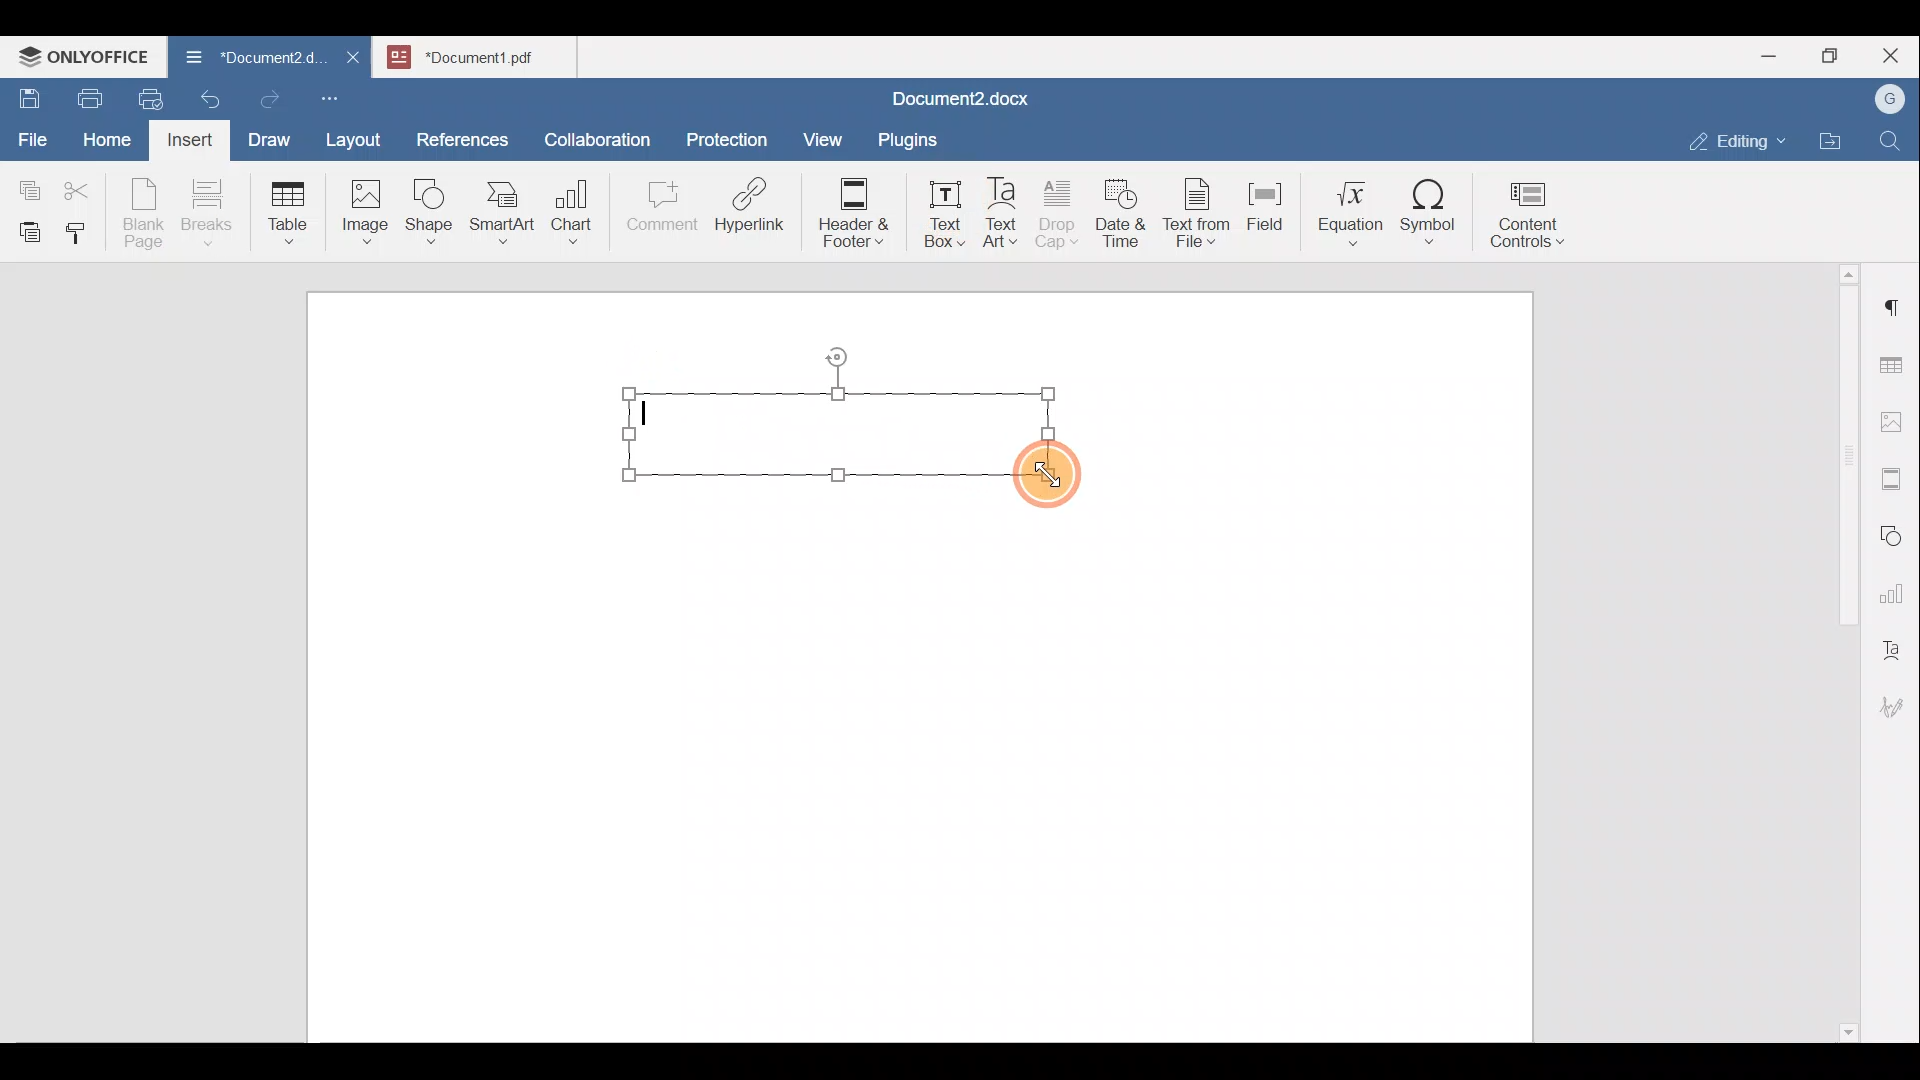 Image resolution: width=1920 pixels, height=1080 pixels. Describe the element at coordinates (108, 138) in the screenshot. I see `Home` at that location.